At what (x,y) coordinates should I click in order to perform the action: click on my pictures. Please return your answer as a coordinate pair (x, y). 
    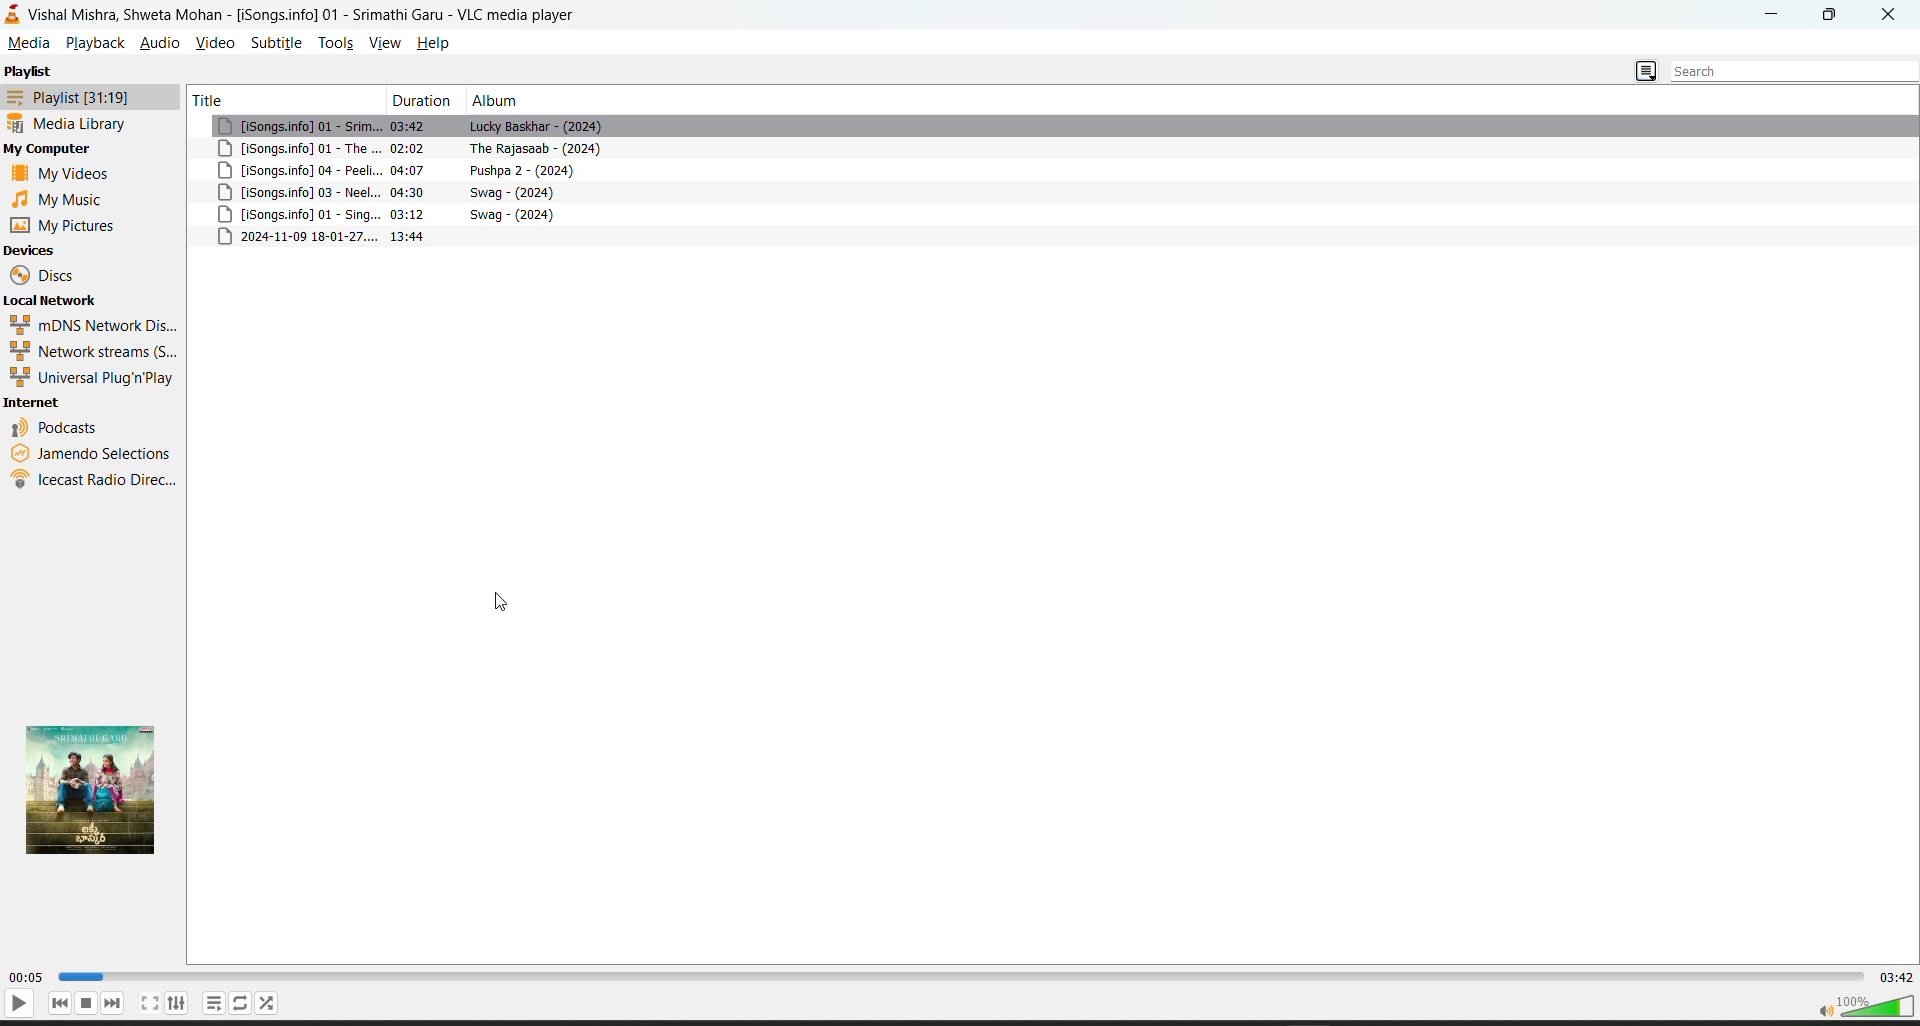
    Looking at the image, I should click on (65, 224).